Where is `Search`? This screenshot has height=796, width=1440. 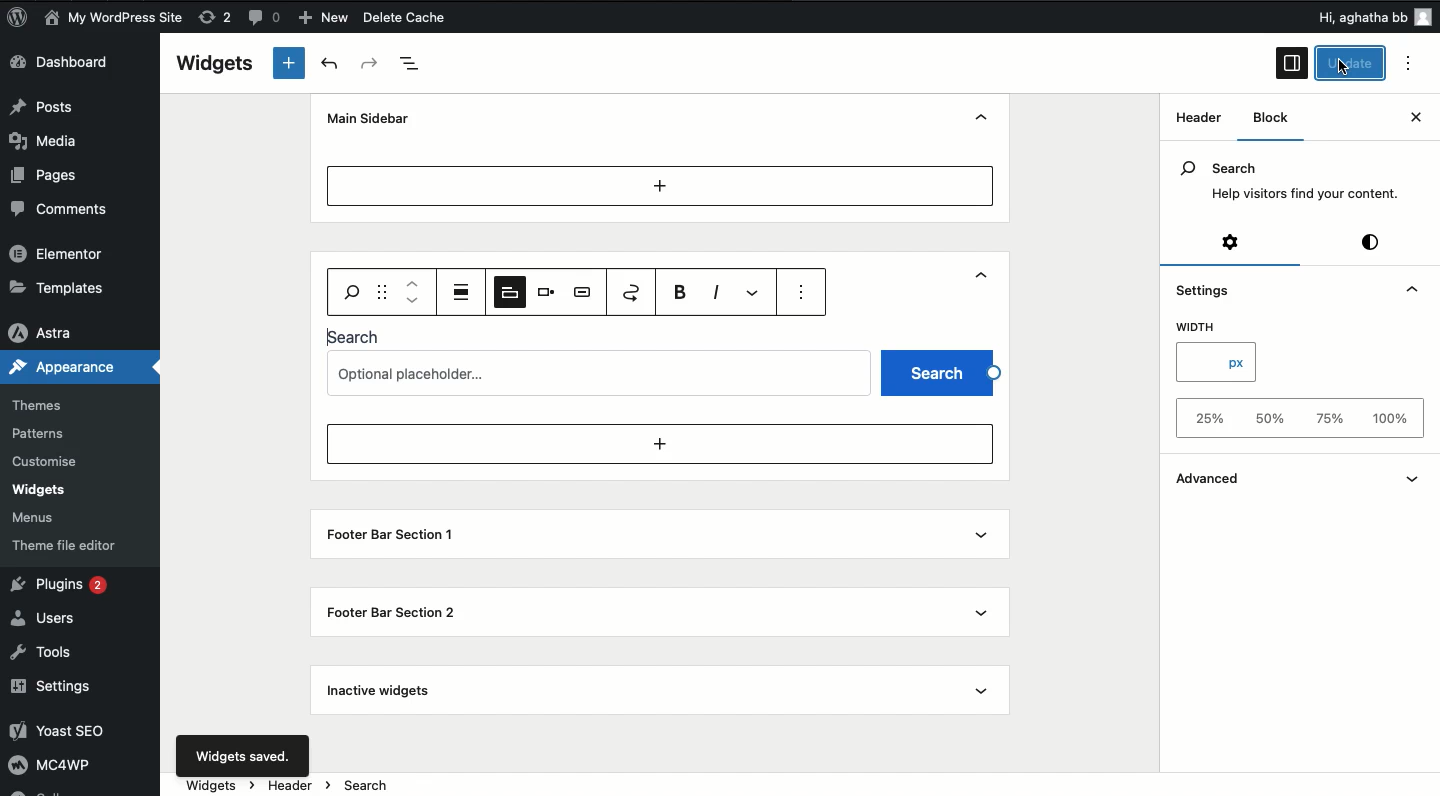
Search is located at coordinates (939, 371).